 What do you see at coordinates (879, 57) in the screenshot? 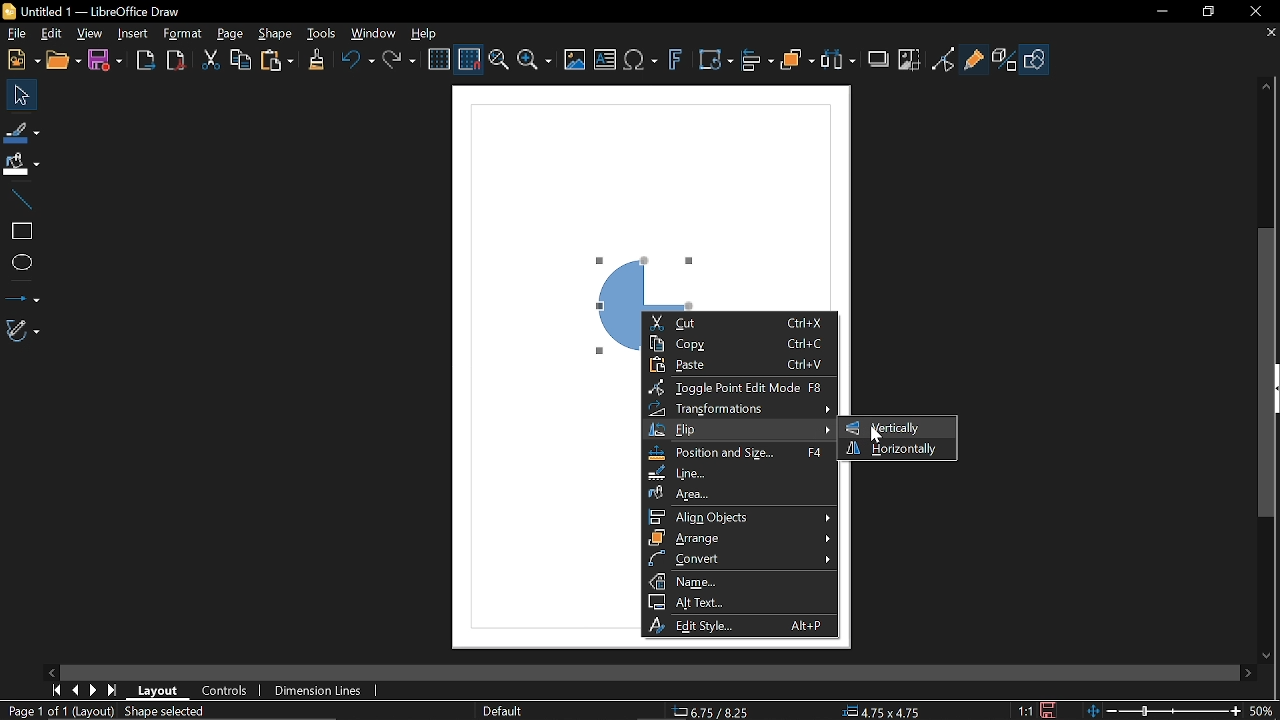
I see `Shadow` at bounding box center [879, 57].